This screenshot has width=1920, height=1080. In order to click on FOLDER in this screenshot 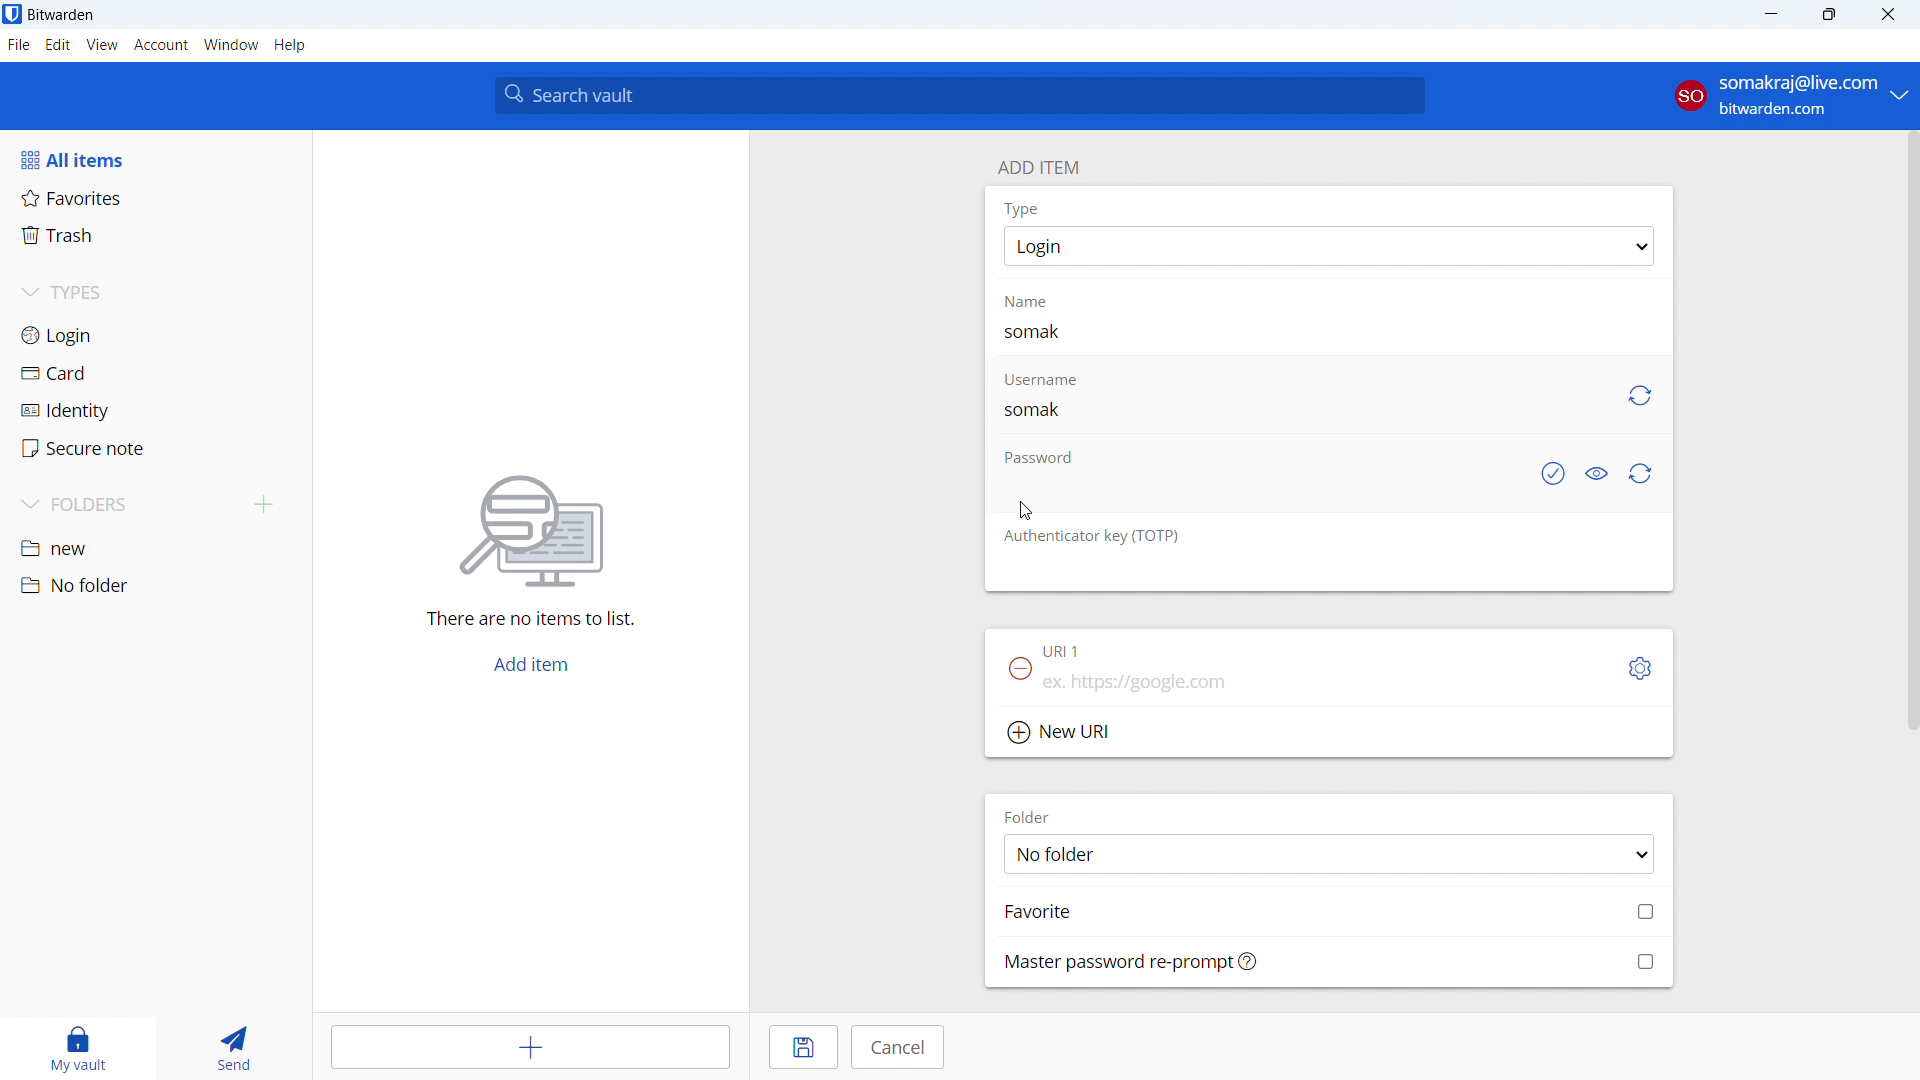, I will do `click(1033, 816)`.